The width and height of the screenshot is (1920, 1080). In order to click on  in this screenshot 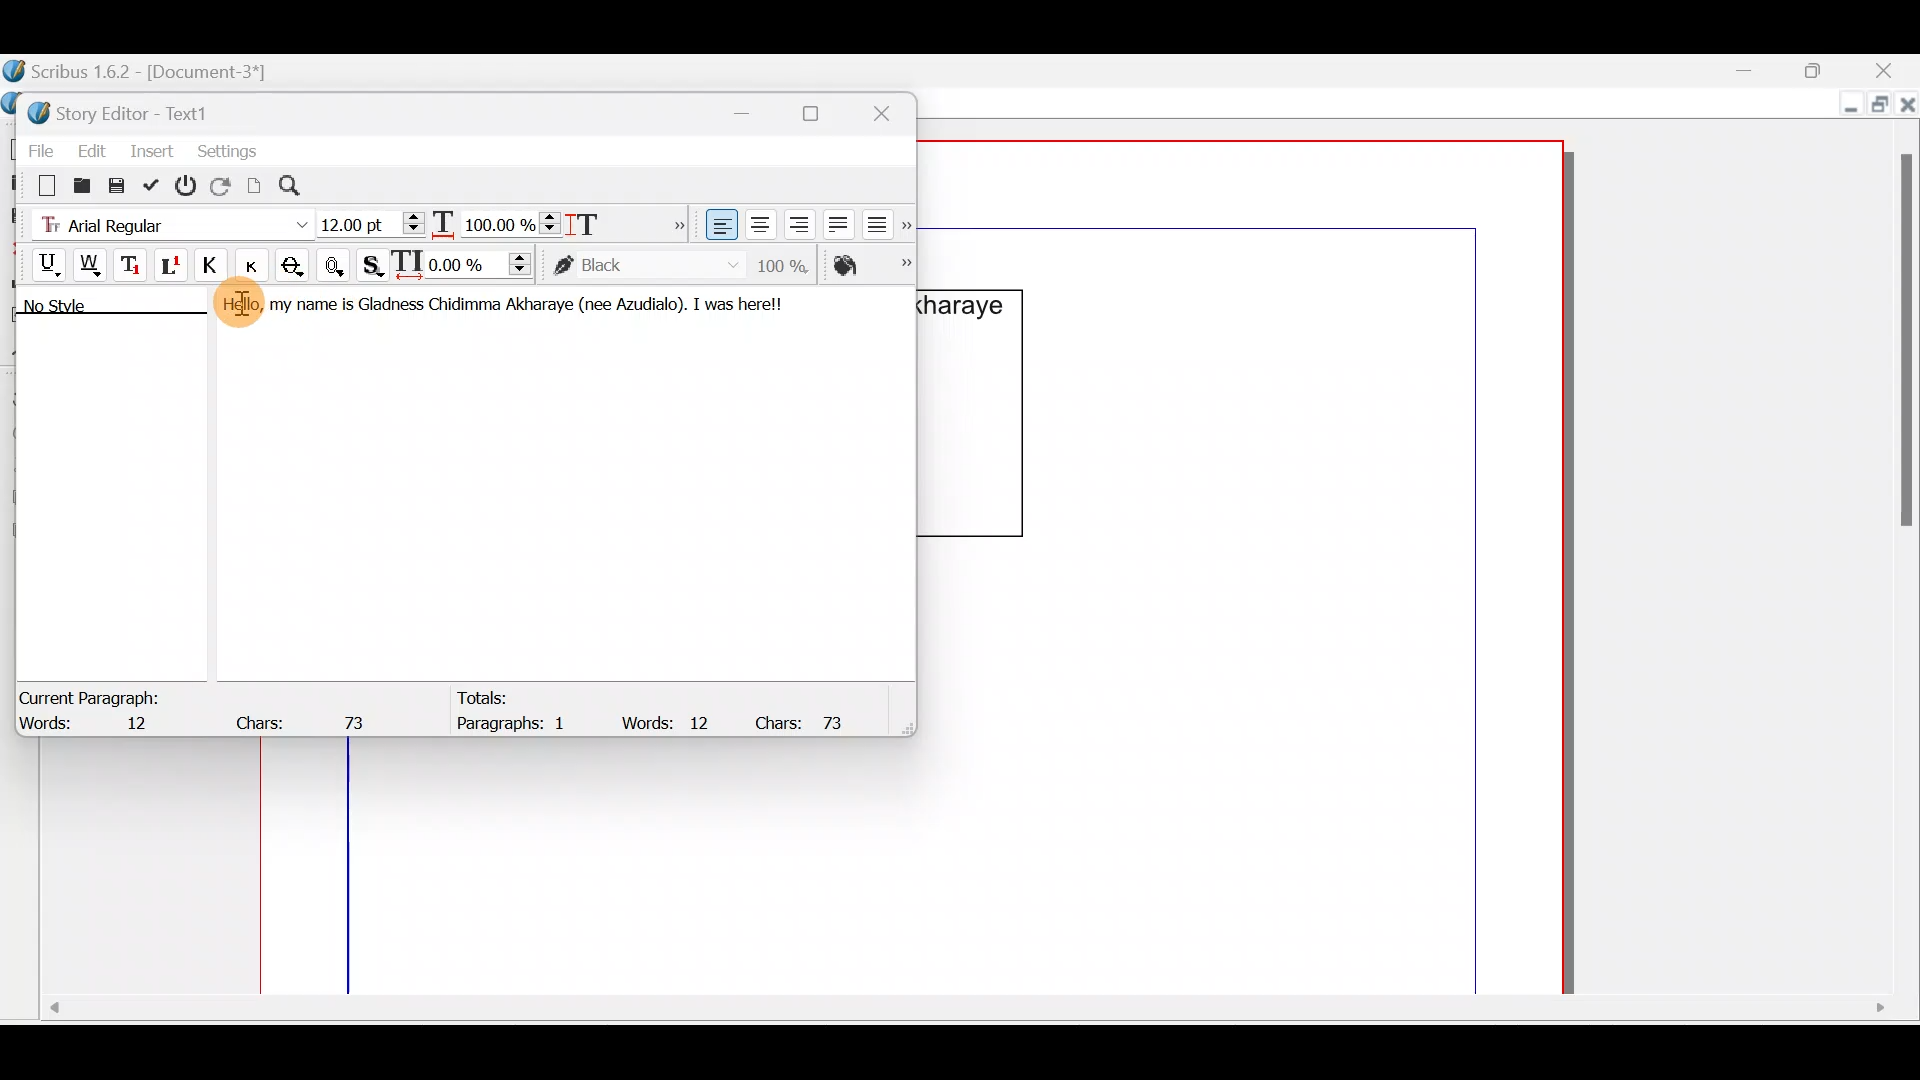, I will do `click(259, 265)`.